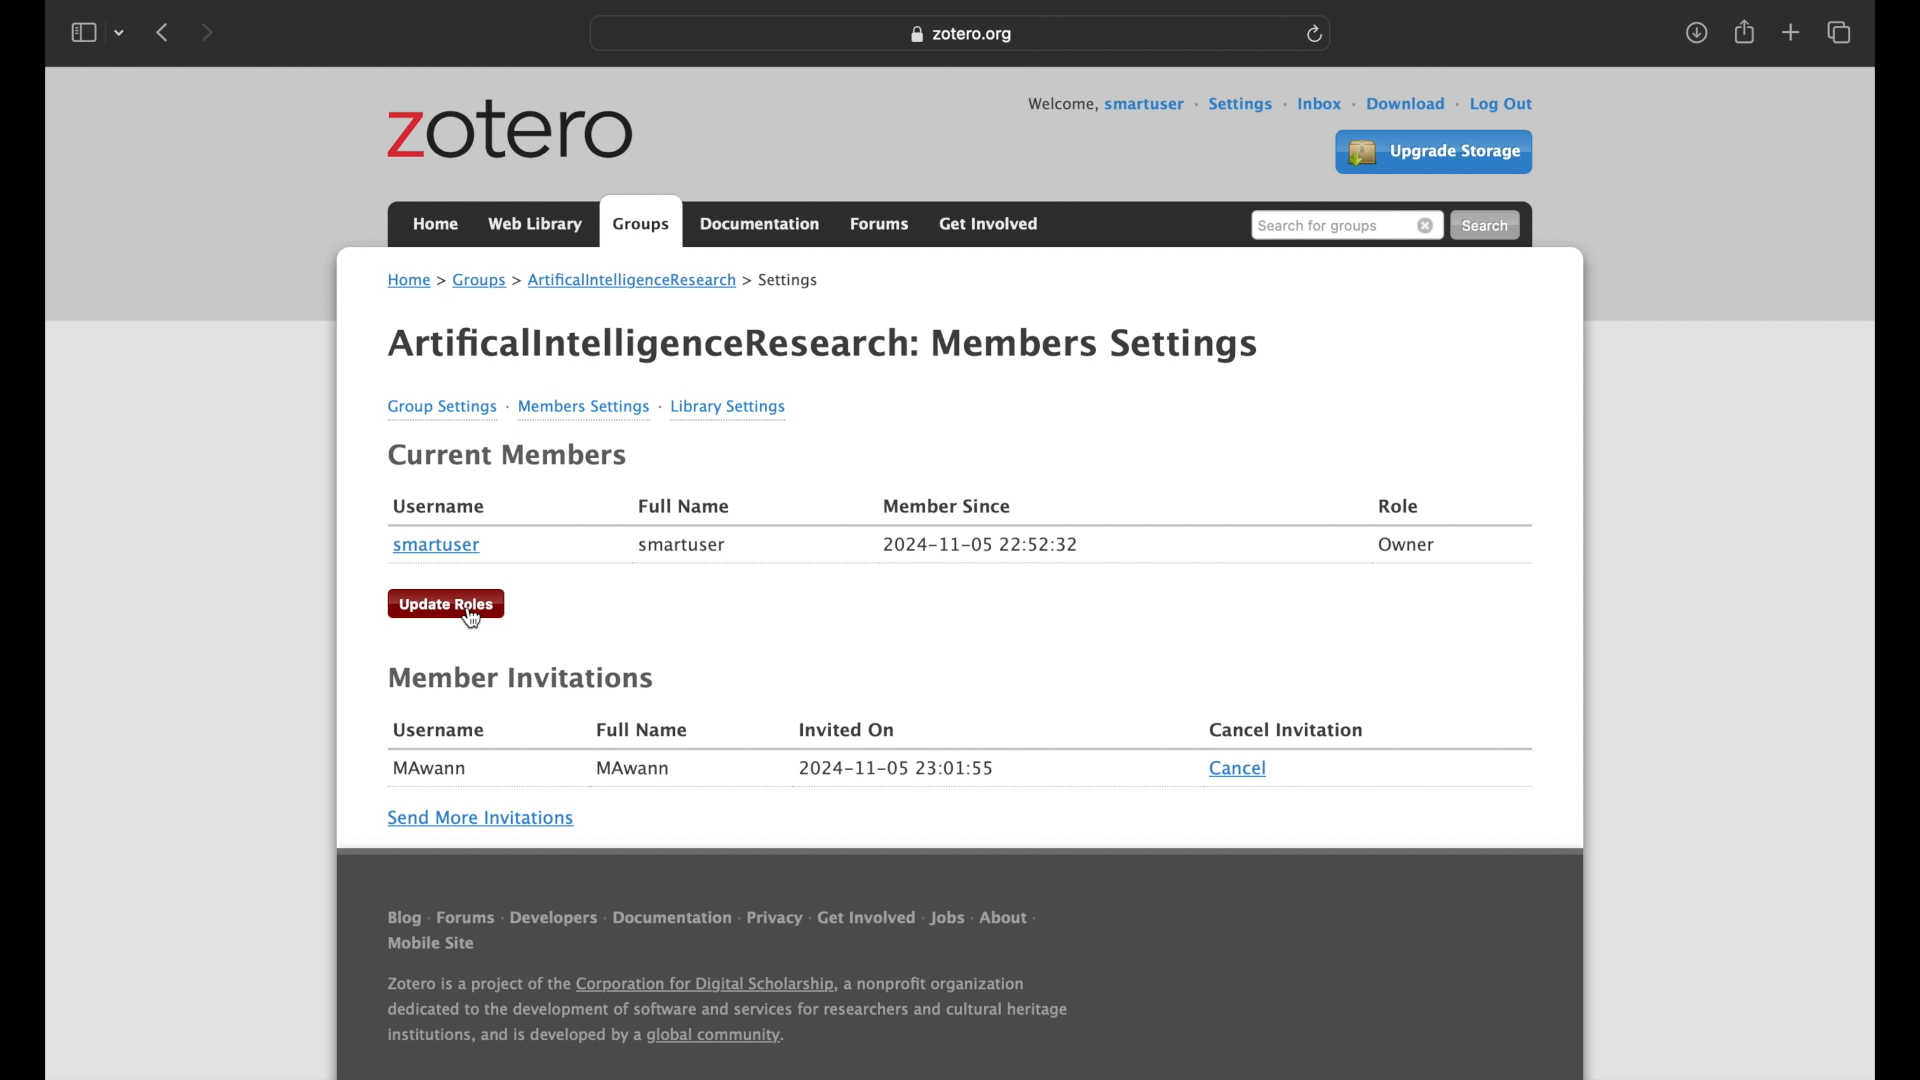 The width and height of the screenshot is (1920, 1080). What do you see at coordinates (758, 975) in the screenshot?
I see `` at bounding box center [758, 975].